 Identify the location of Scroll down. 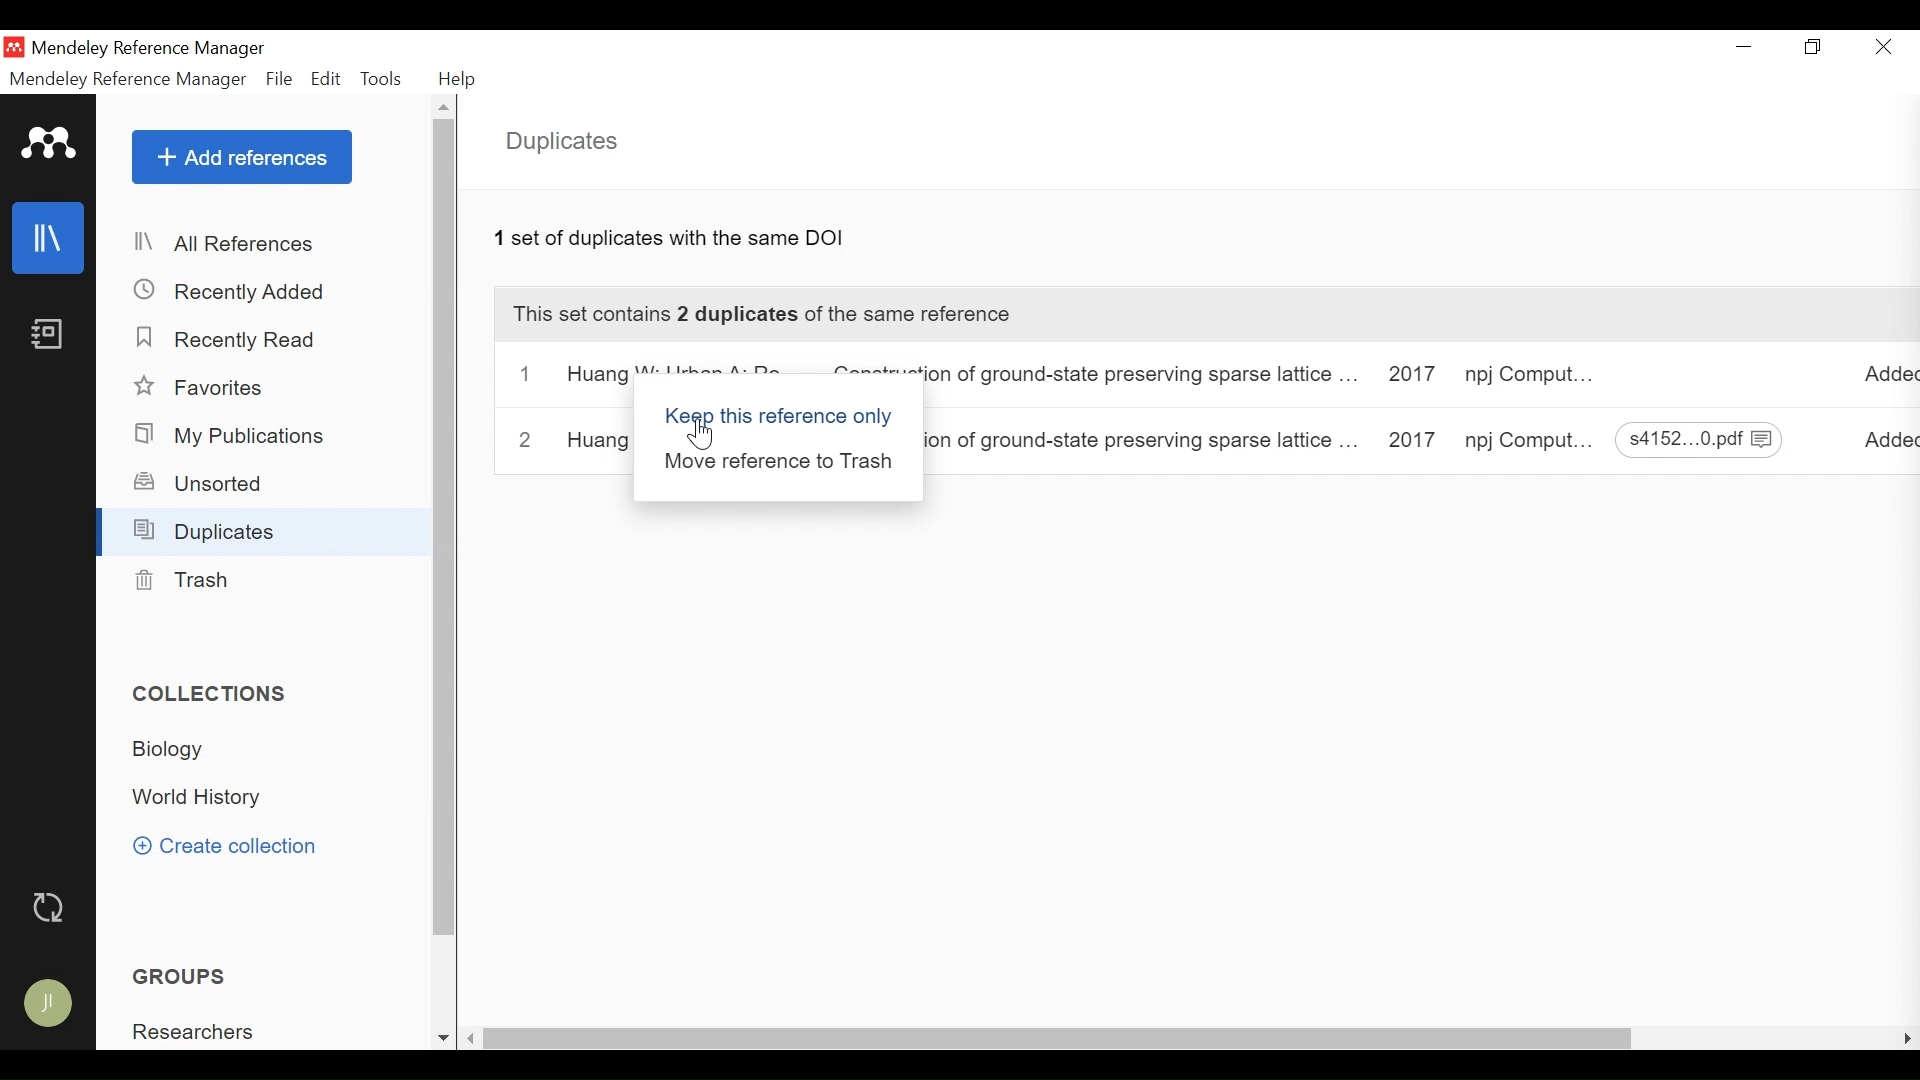
(441, 1040).